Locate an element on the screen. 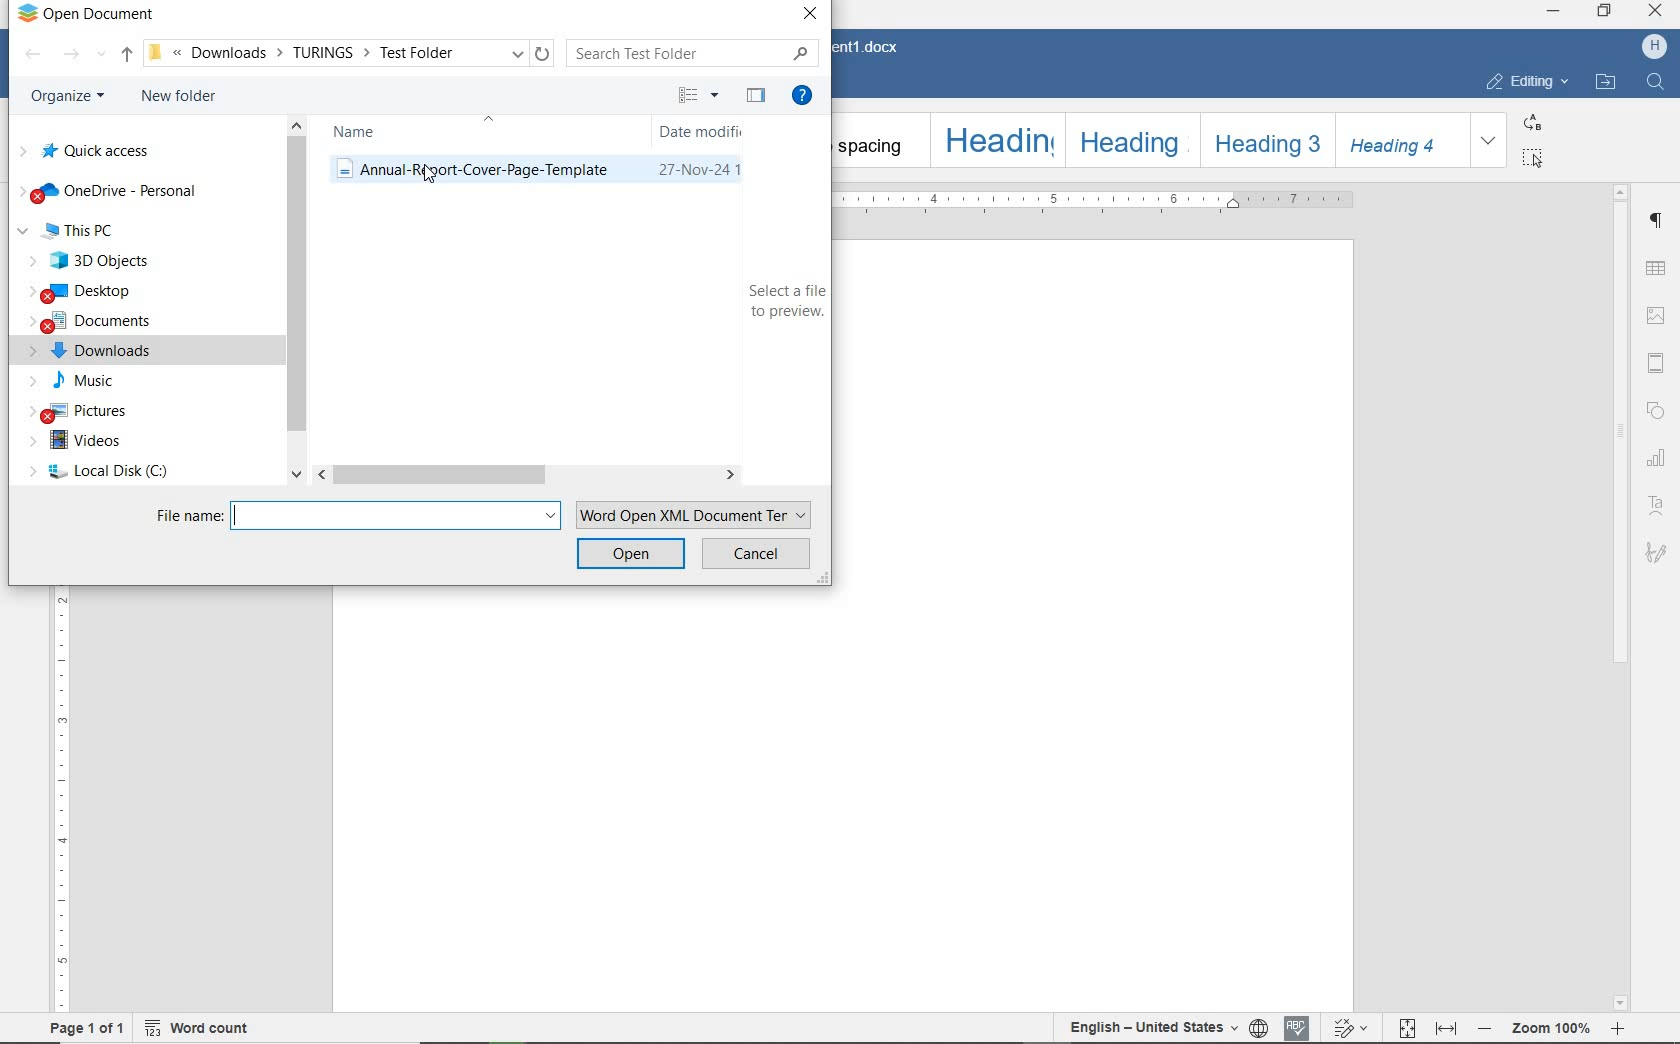 The height and width of the screenshot is (1044, 1680). new folder is located at coordinates (179, 97).